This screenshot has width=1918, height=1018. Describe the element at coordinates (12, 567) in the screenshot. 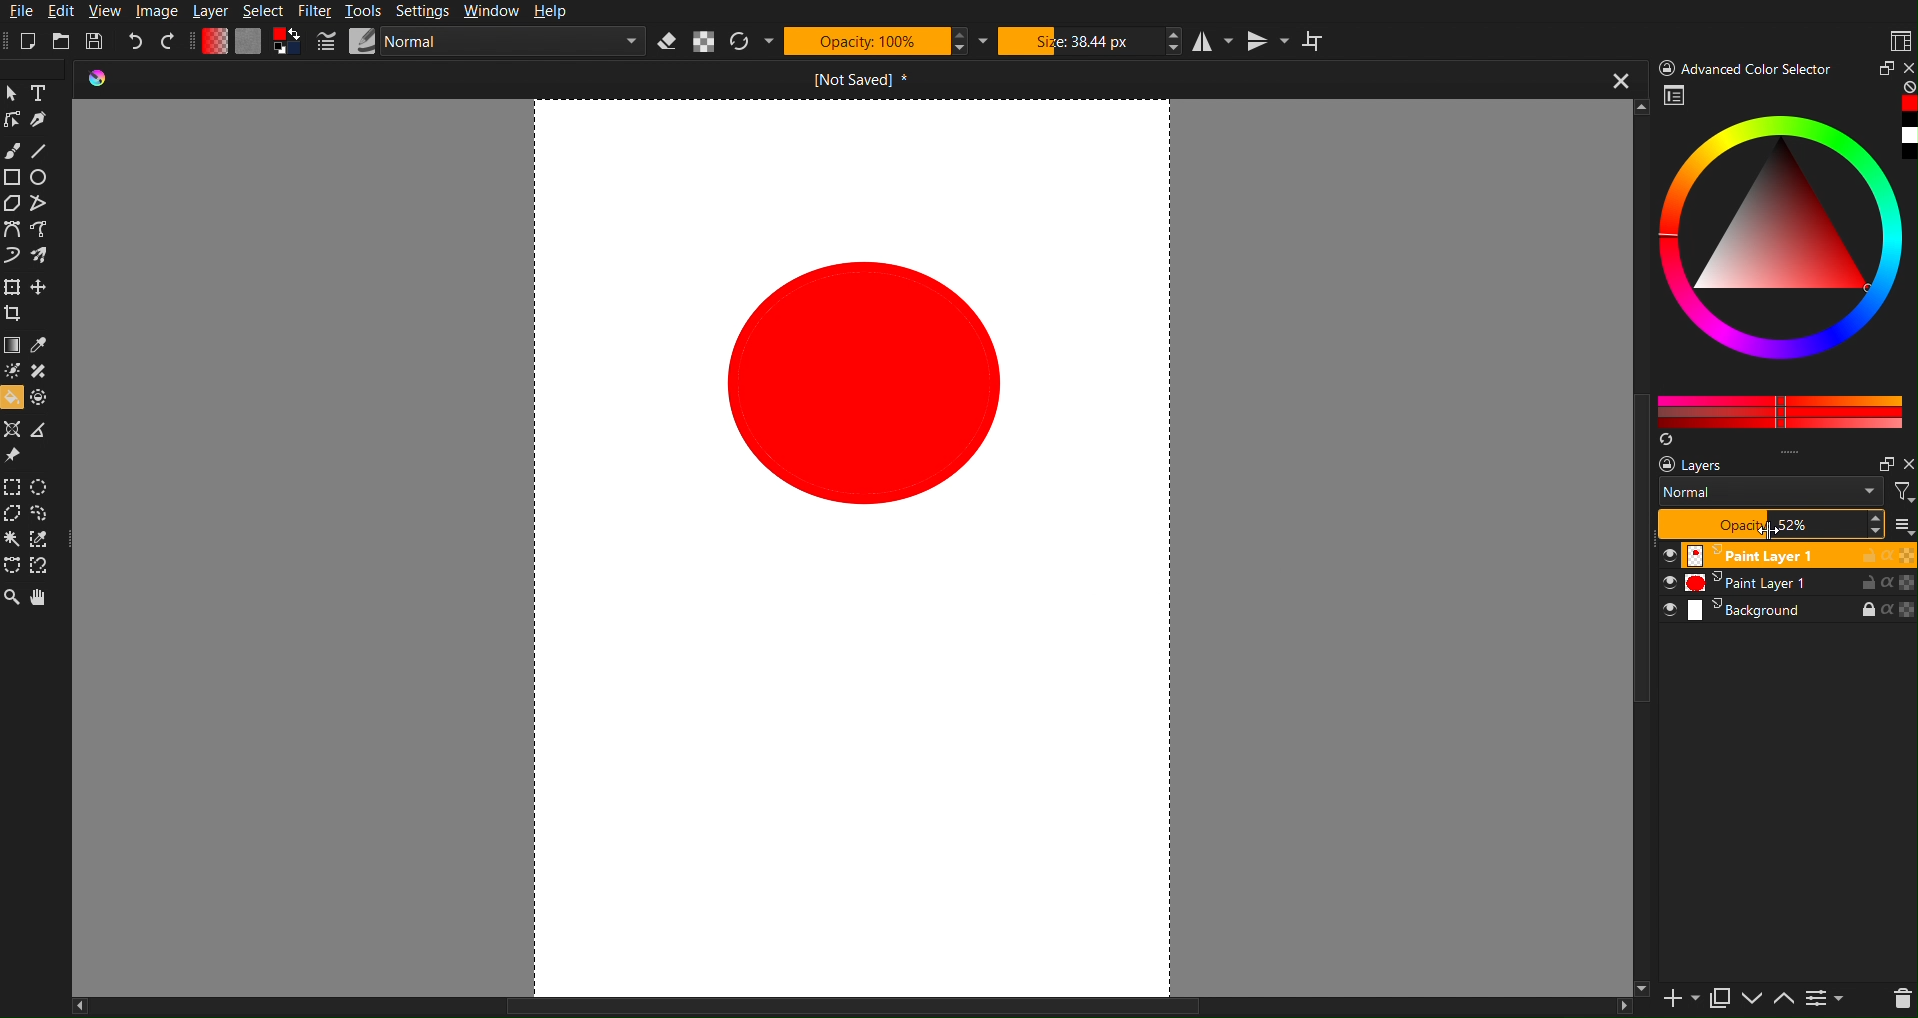

I see `Bezier Curve` at that location.